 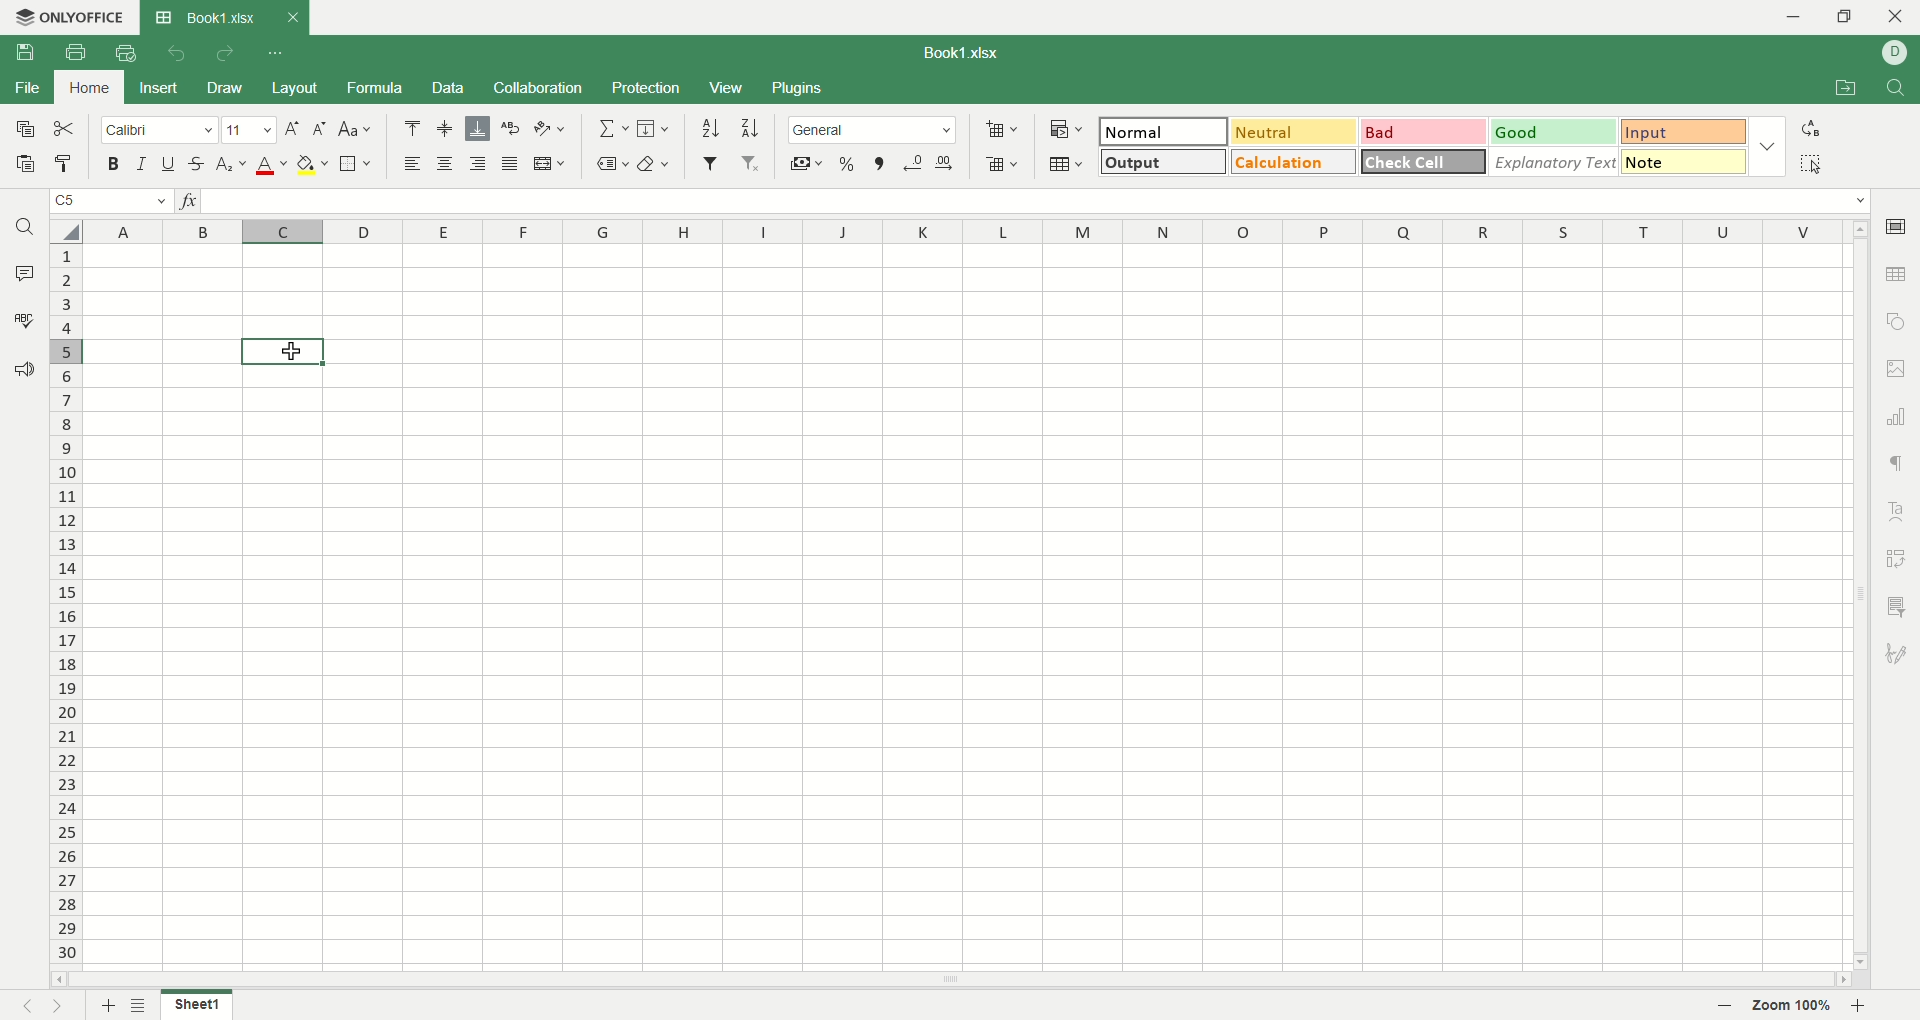 What do you see at coordinates (159, 132) in the screenshot?
I see `font` at bounding box center [159, 132].